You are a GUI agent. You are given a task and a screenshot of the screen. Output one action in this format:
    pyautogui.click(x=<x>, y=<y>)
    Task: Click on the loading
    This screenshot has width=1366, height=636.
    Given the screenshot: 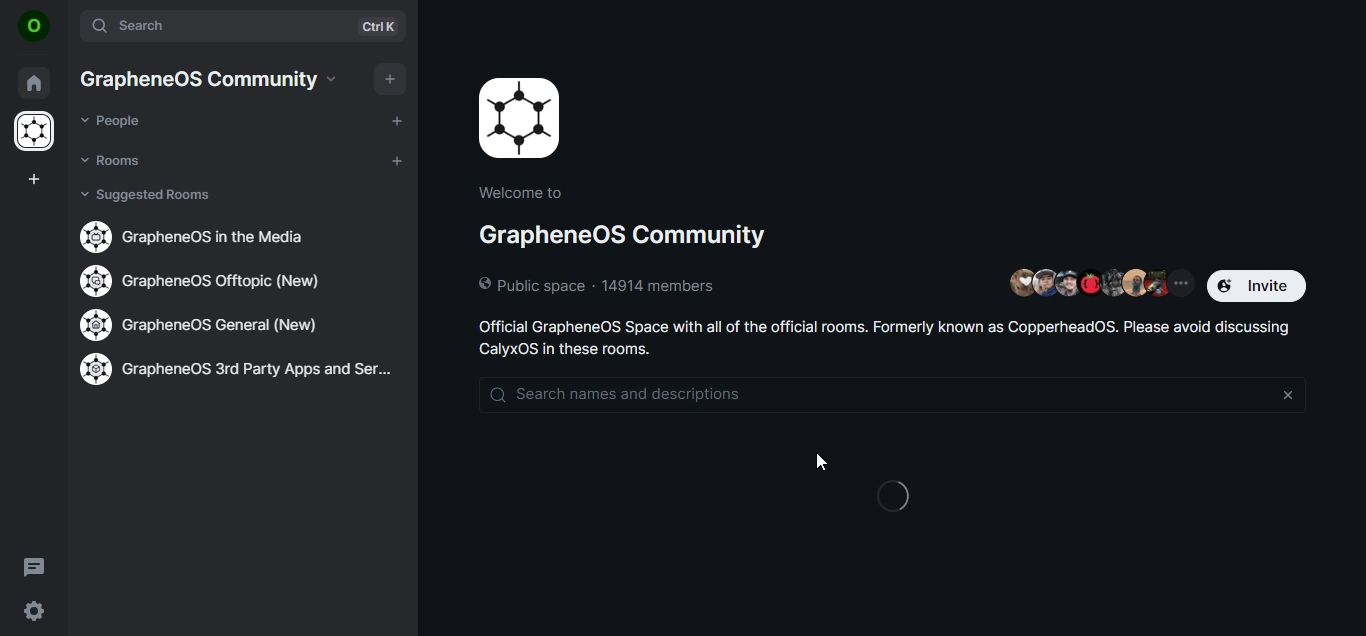 What is the action you would take?
    pyautogui.click(x=896, y=490)
    